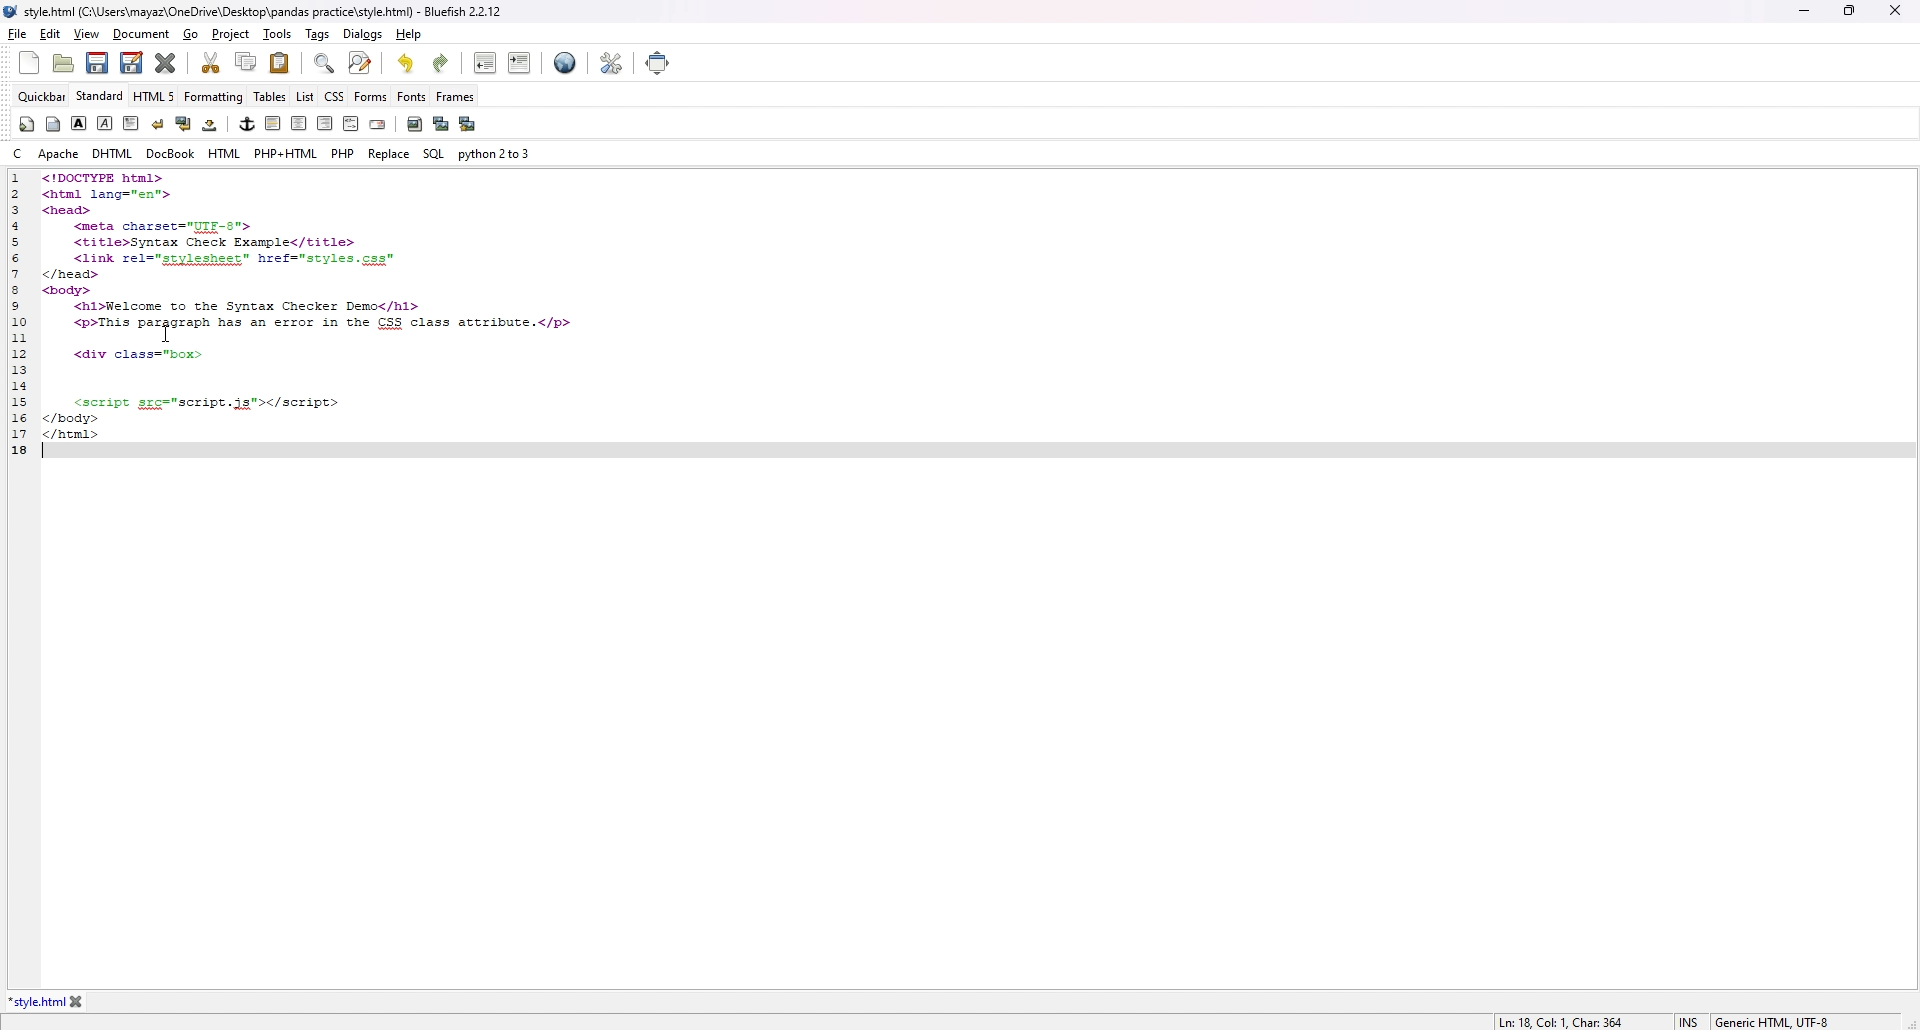 Image resolution: width=1920 pixels, height=1030 pixels. Describe the element at coordinates (655, 62) in the screenshot. I see `full screen` at that location.